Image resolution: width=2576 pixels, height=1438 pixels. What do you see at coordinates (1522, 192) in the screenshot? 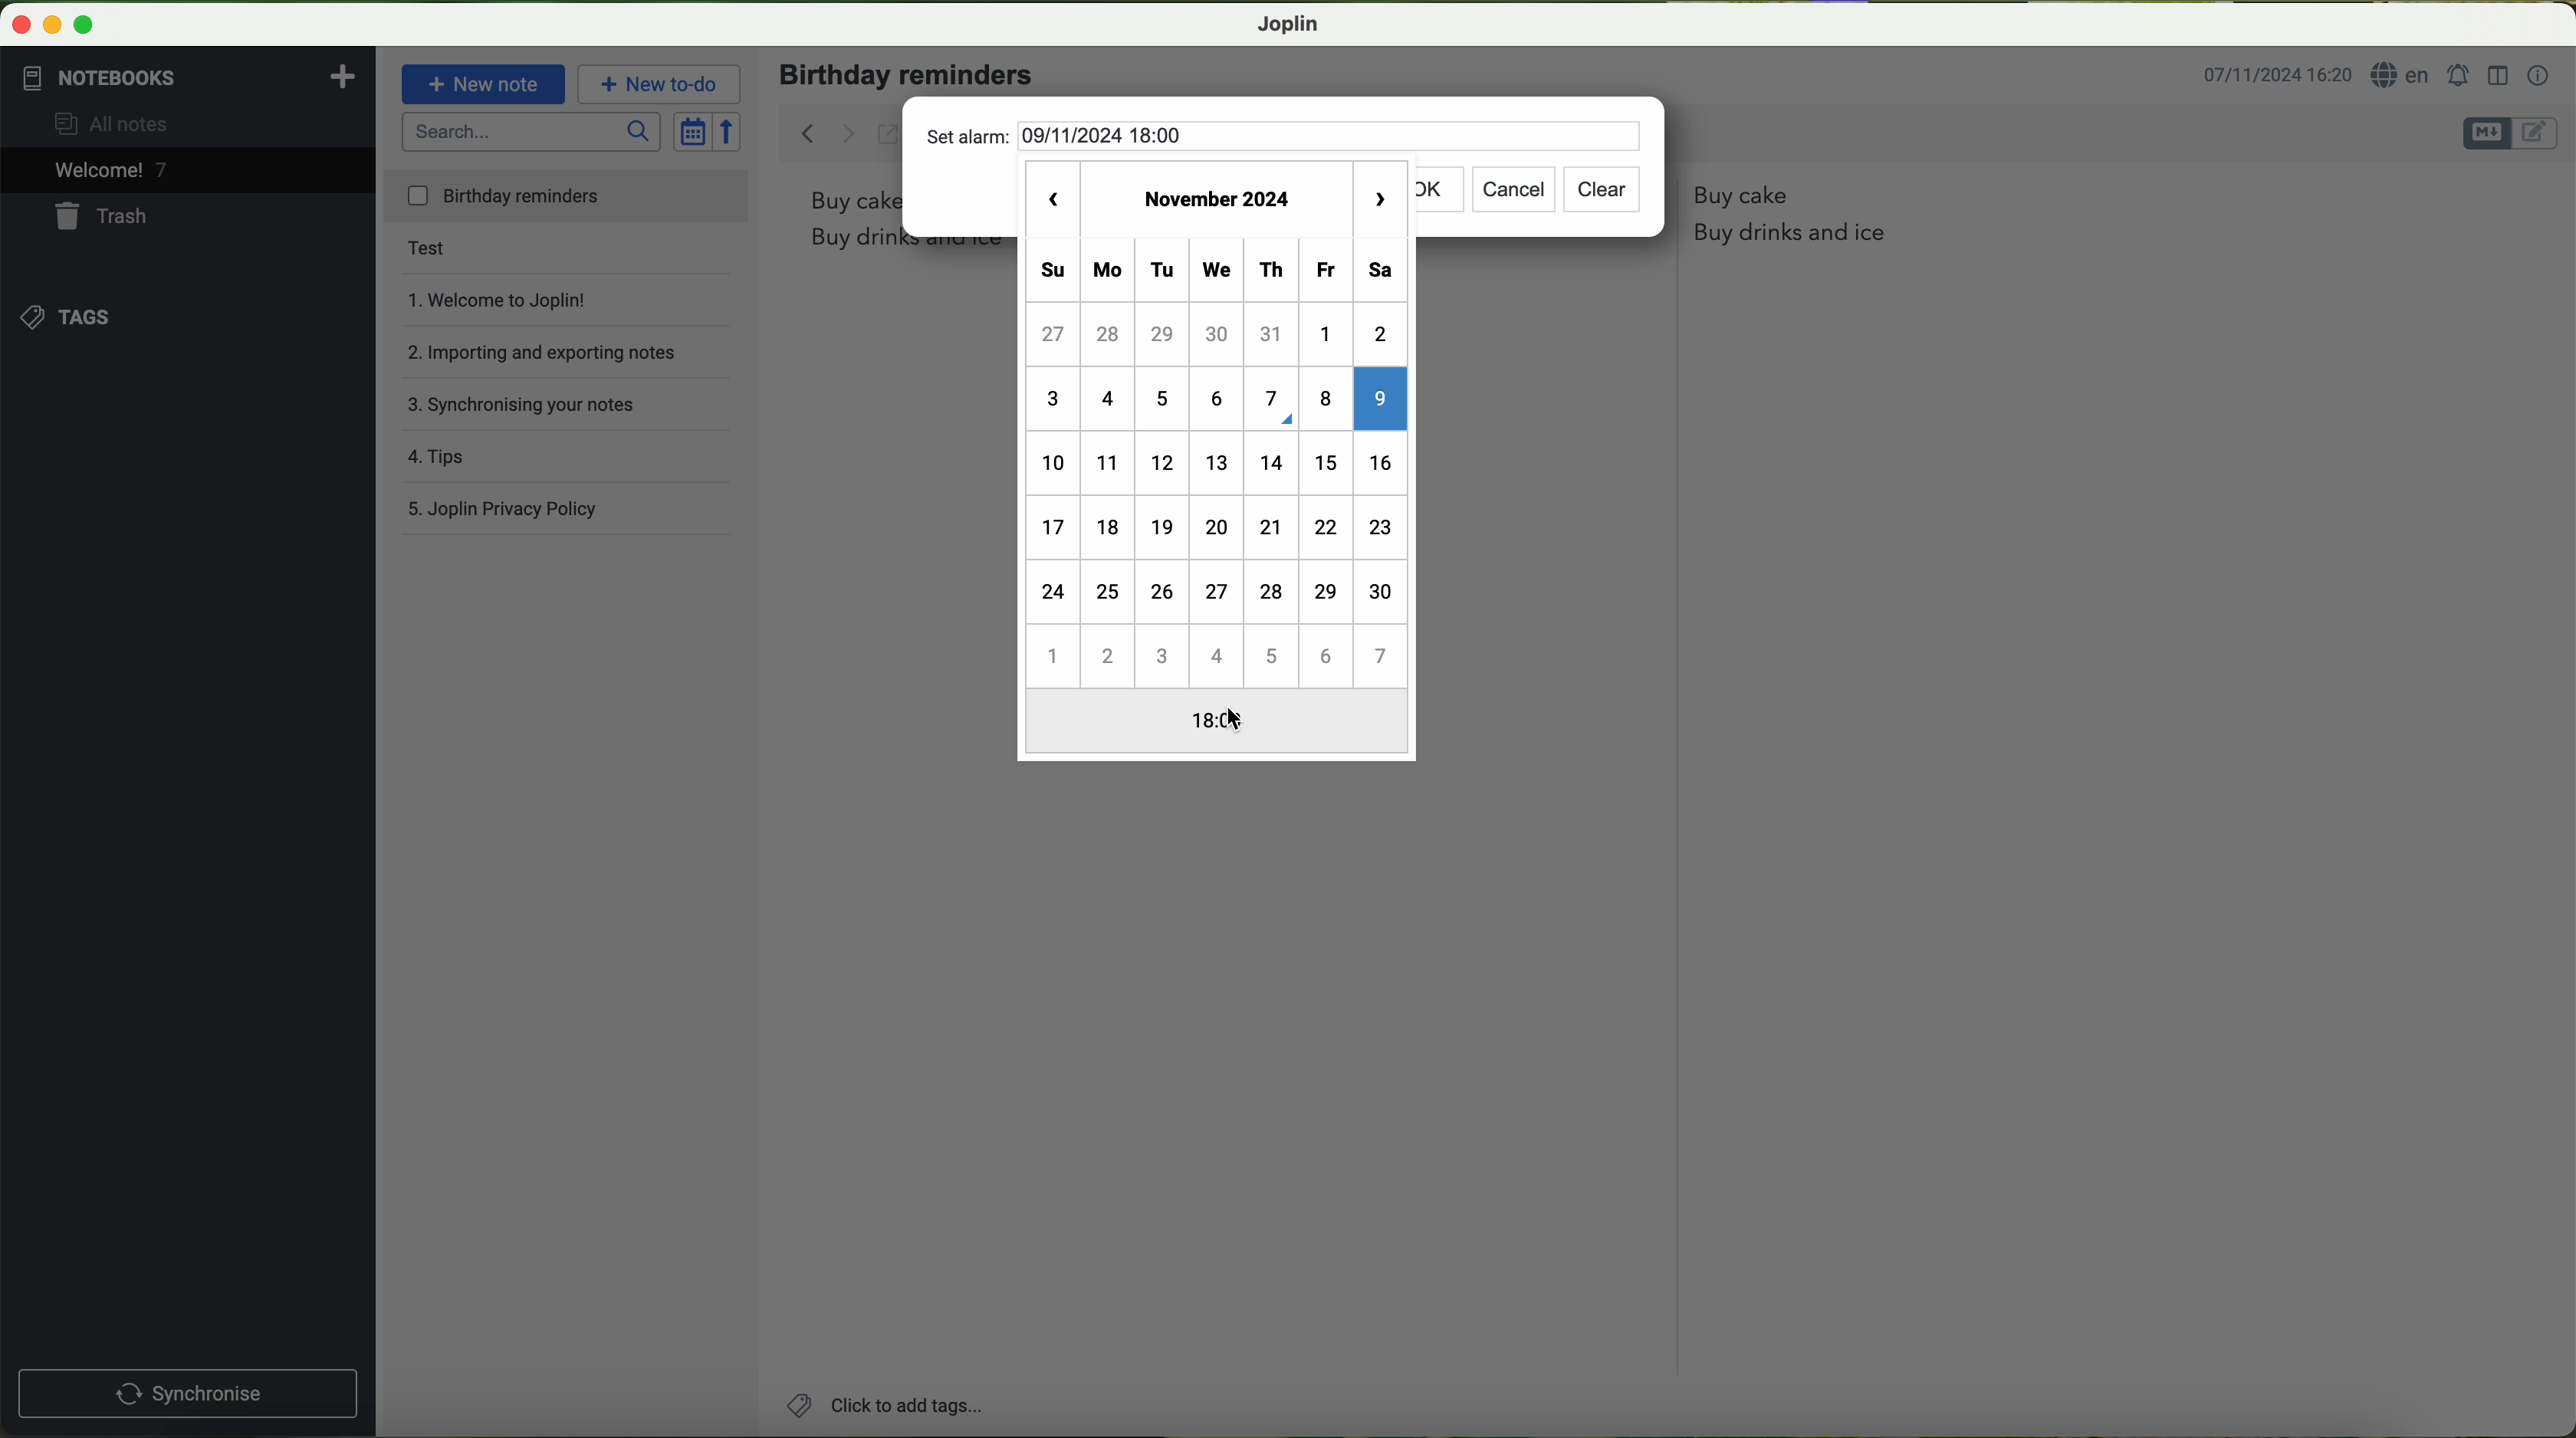
I see `cancel` at bounding box center [1522, 192].